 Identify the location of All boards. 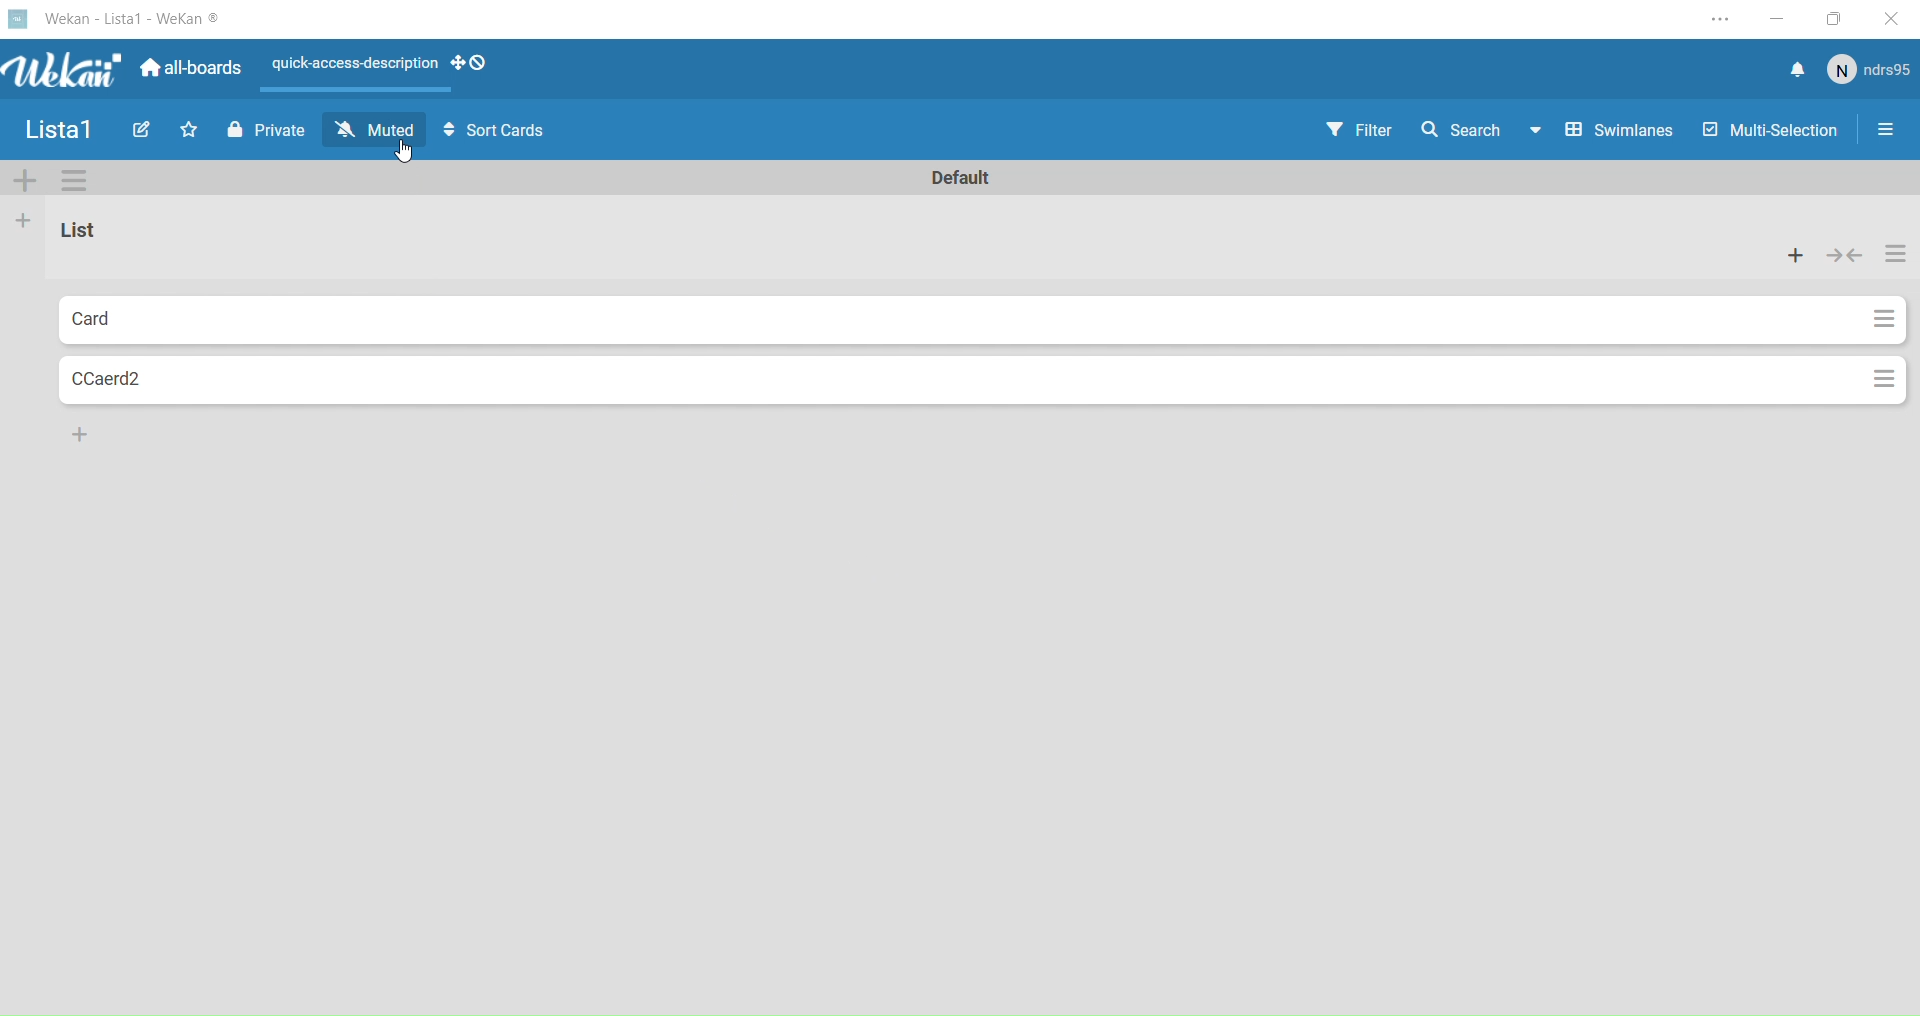
(193, 71).